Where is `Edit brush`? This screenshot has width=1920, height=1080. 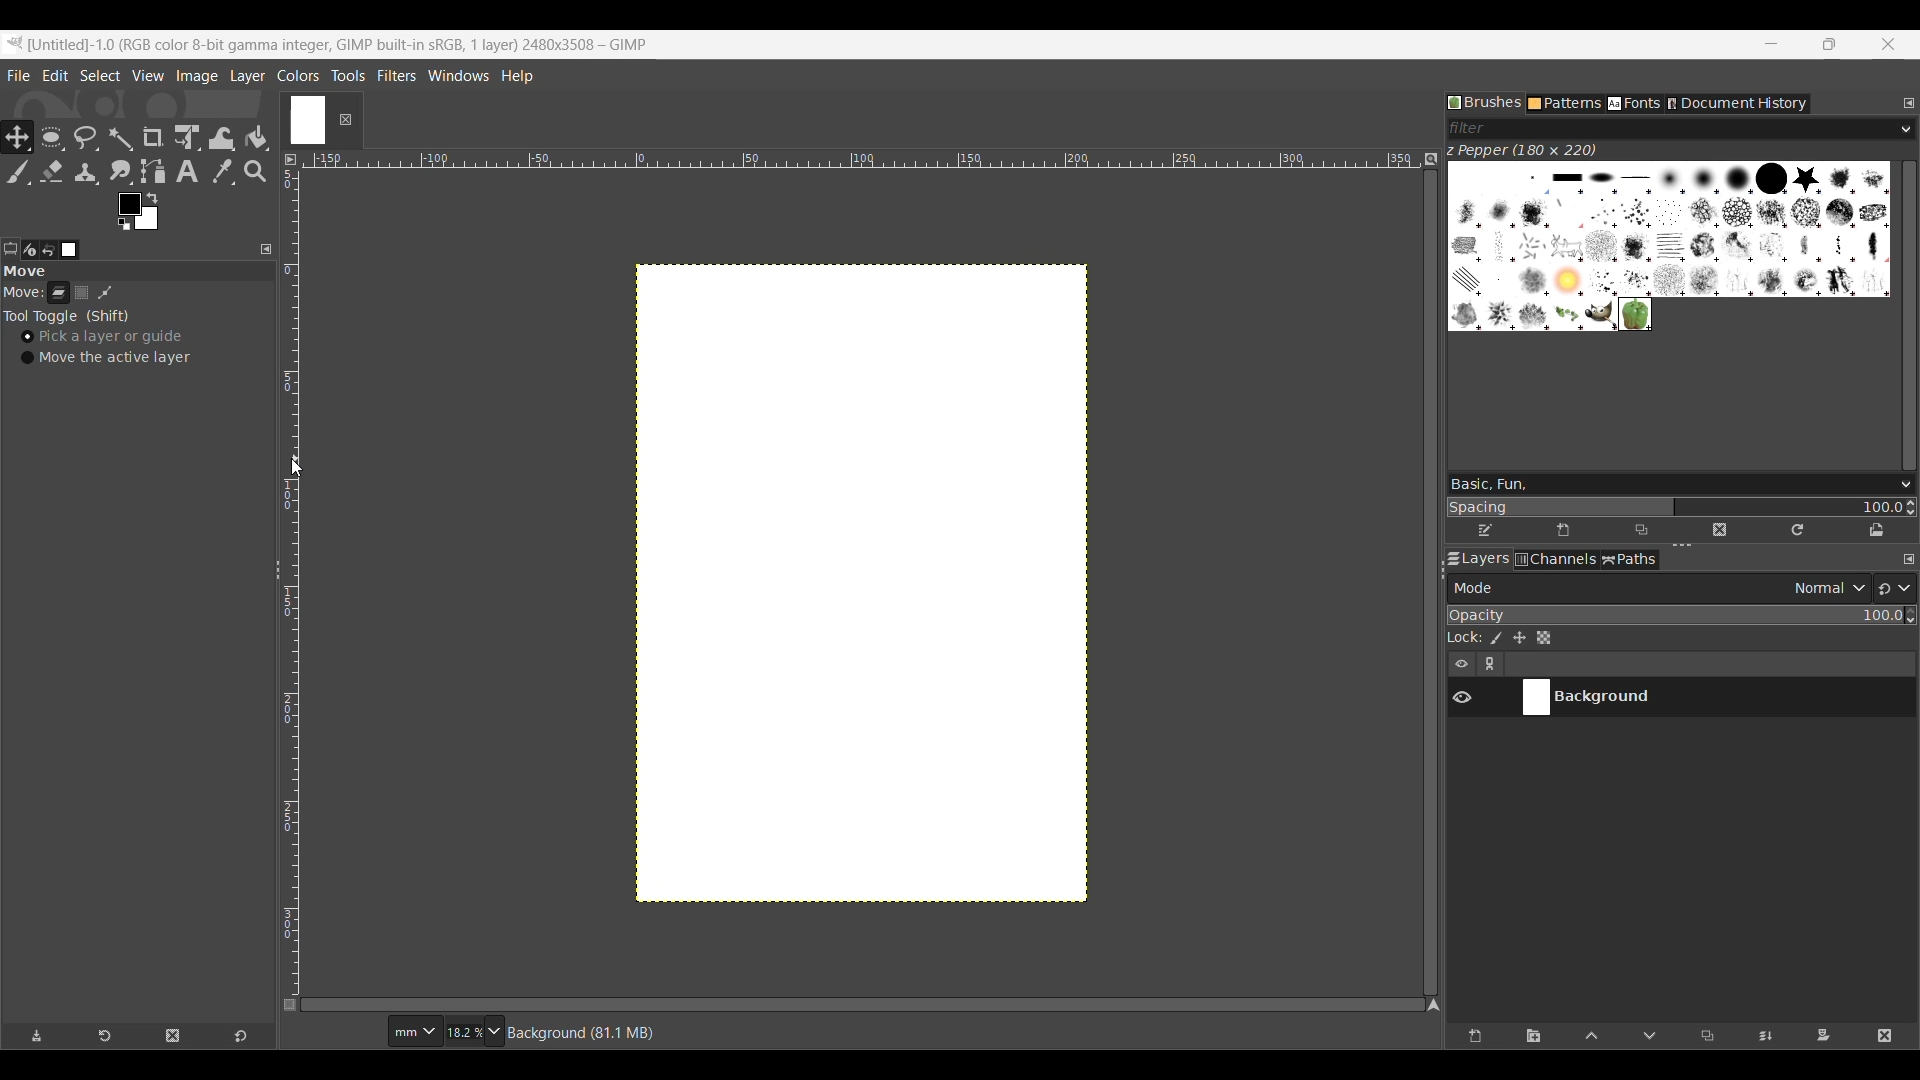
Edit brush is located at coordinates (1486, 527).